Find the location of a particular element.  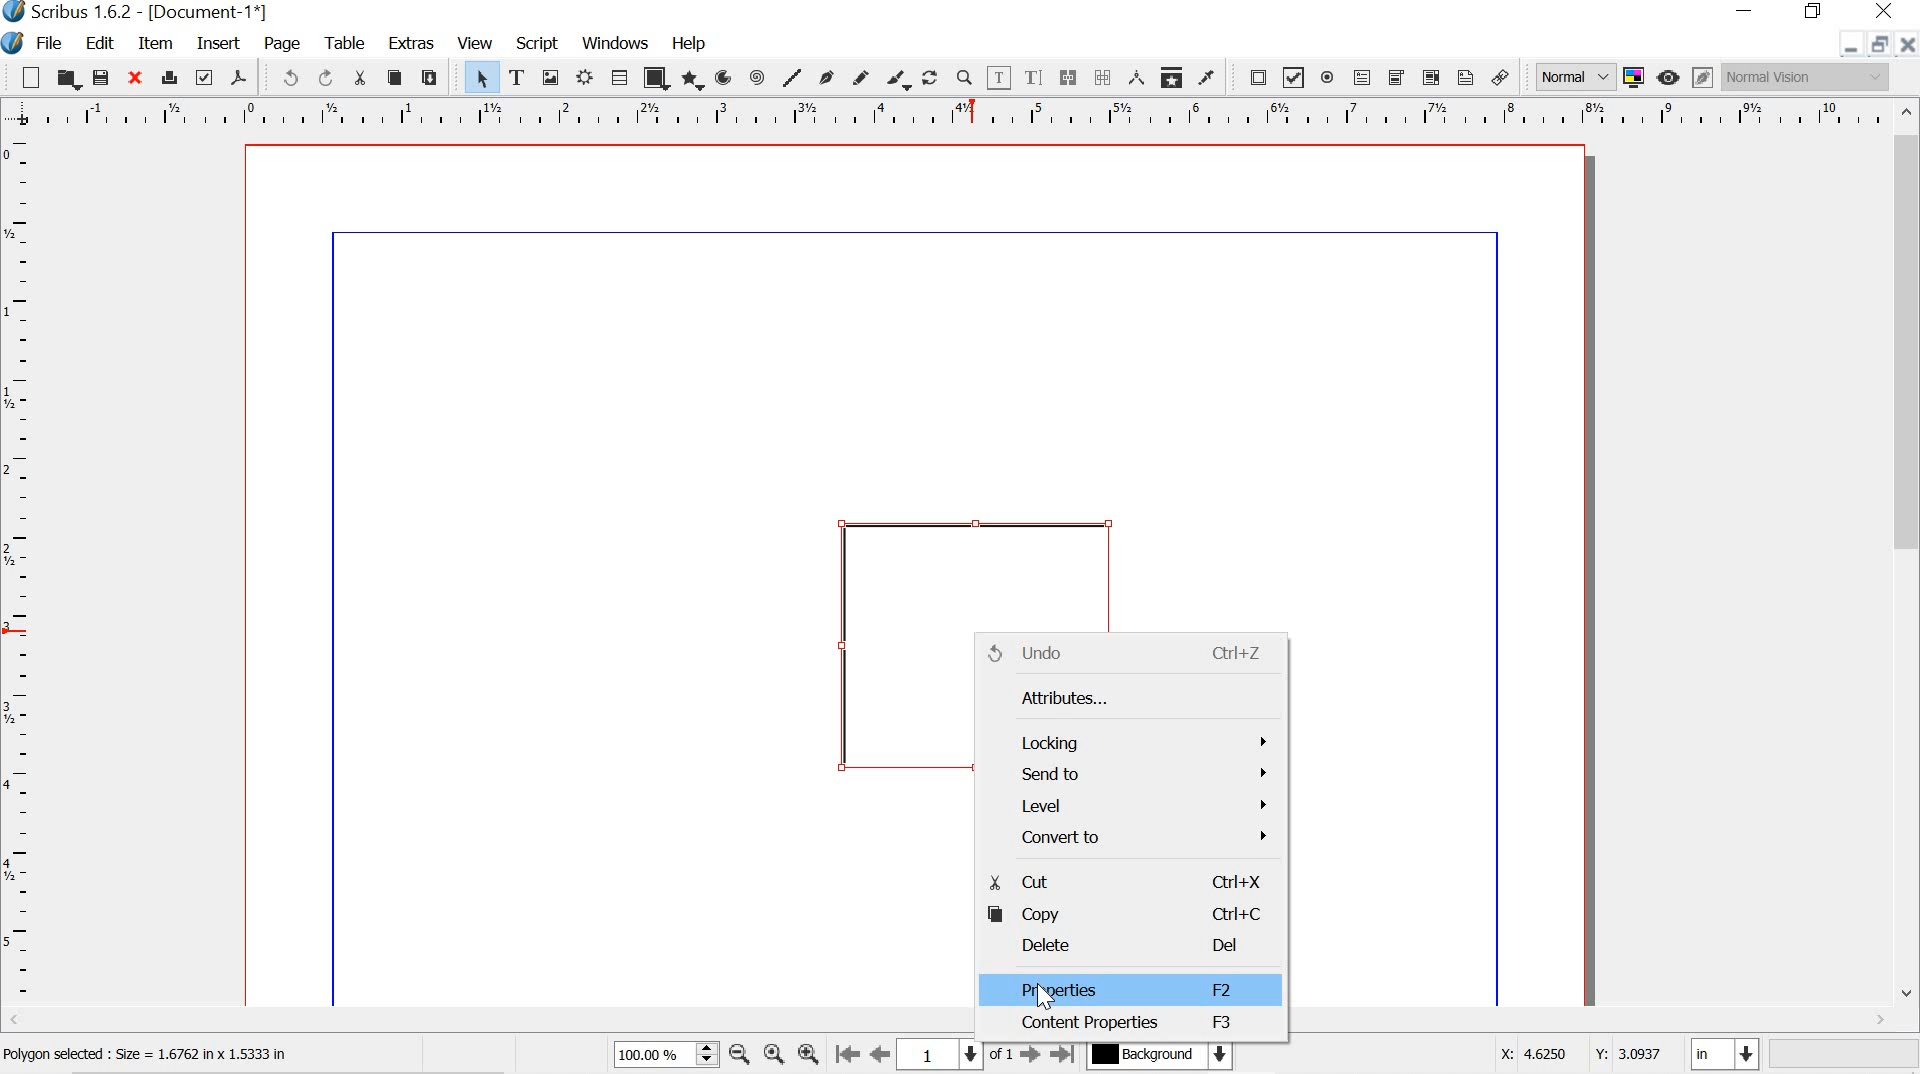

zoom out is located at coordinates (739, 1056).